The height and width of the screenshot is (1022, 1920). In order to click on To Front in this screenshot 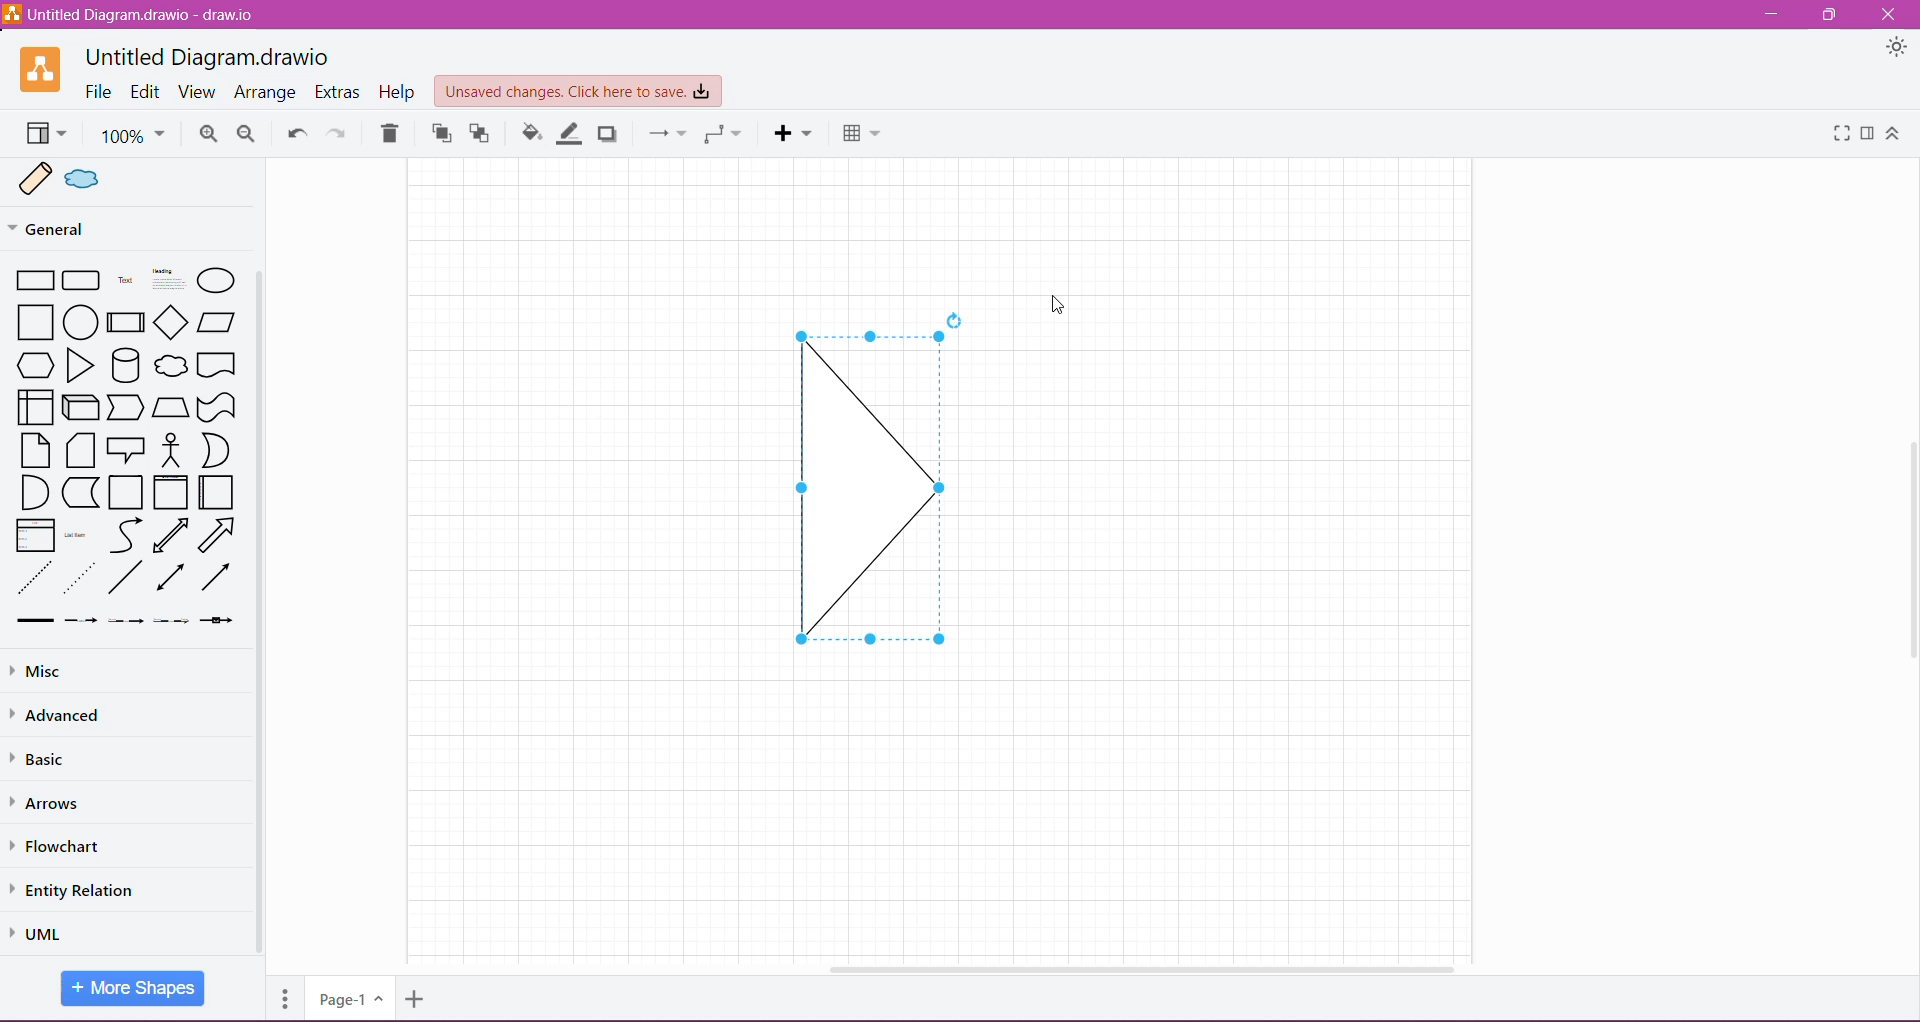, I will do `click(439, 134)`.